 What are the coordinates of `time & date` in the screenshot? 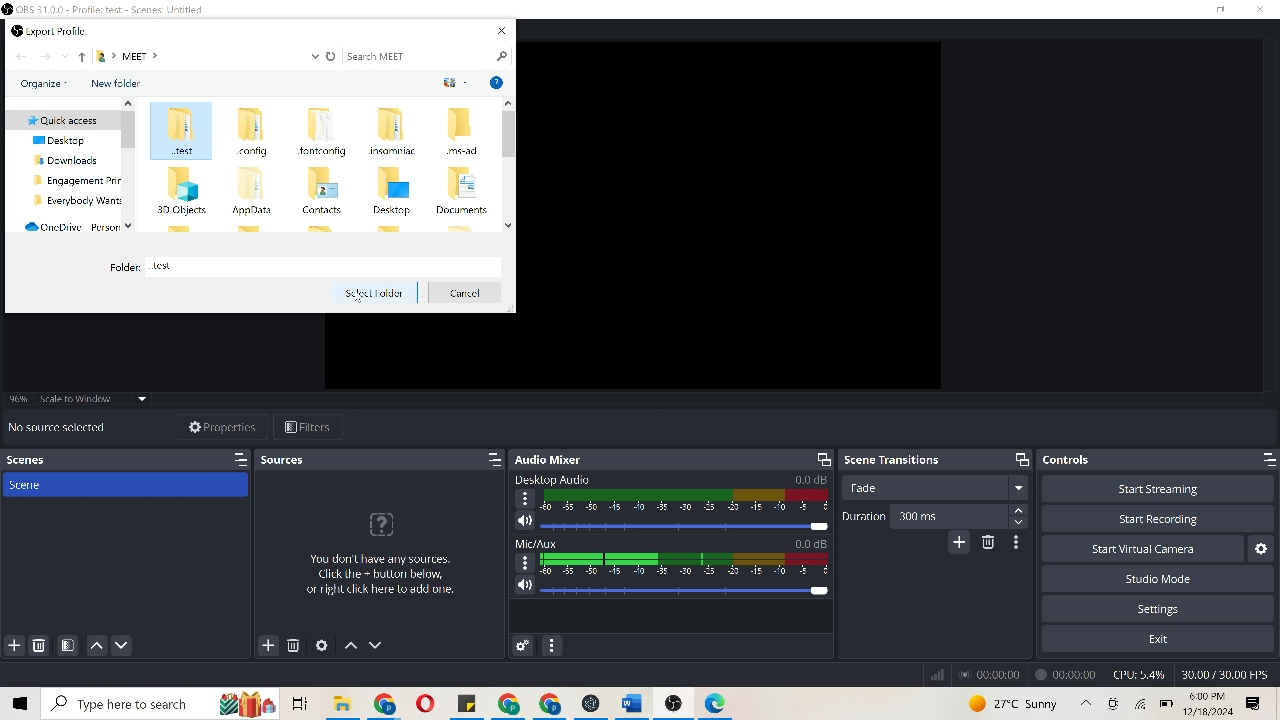 It's located at (1211, 704).